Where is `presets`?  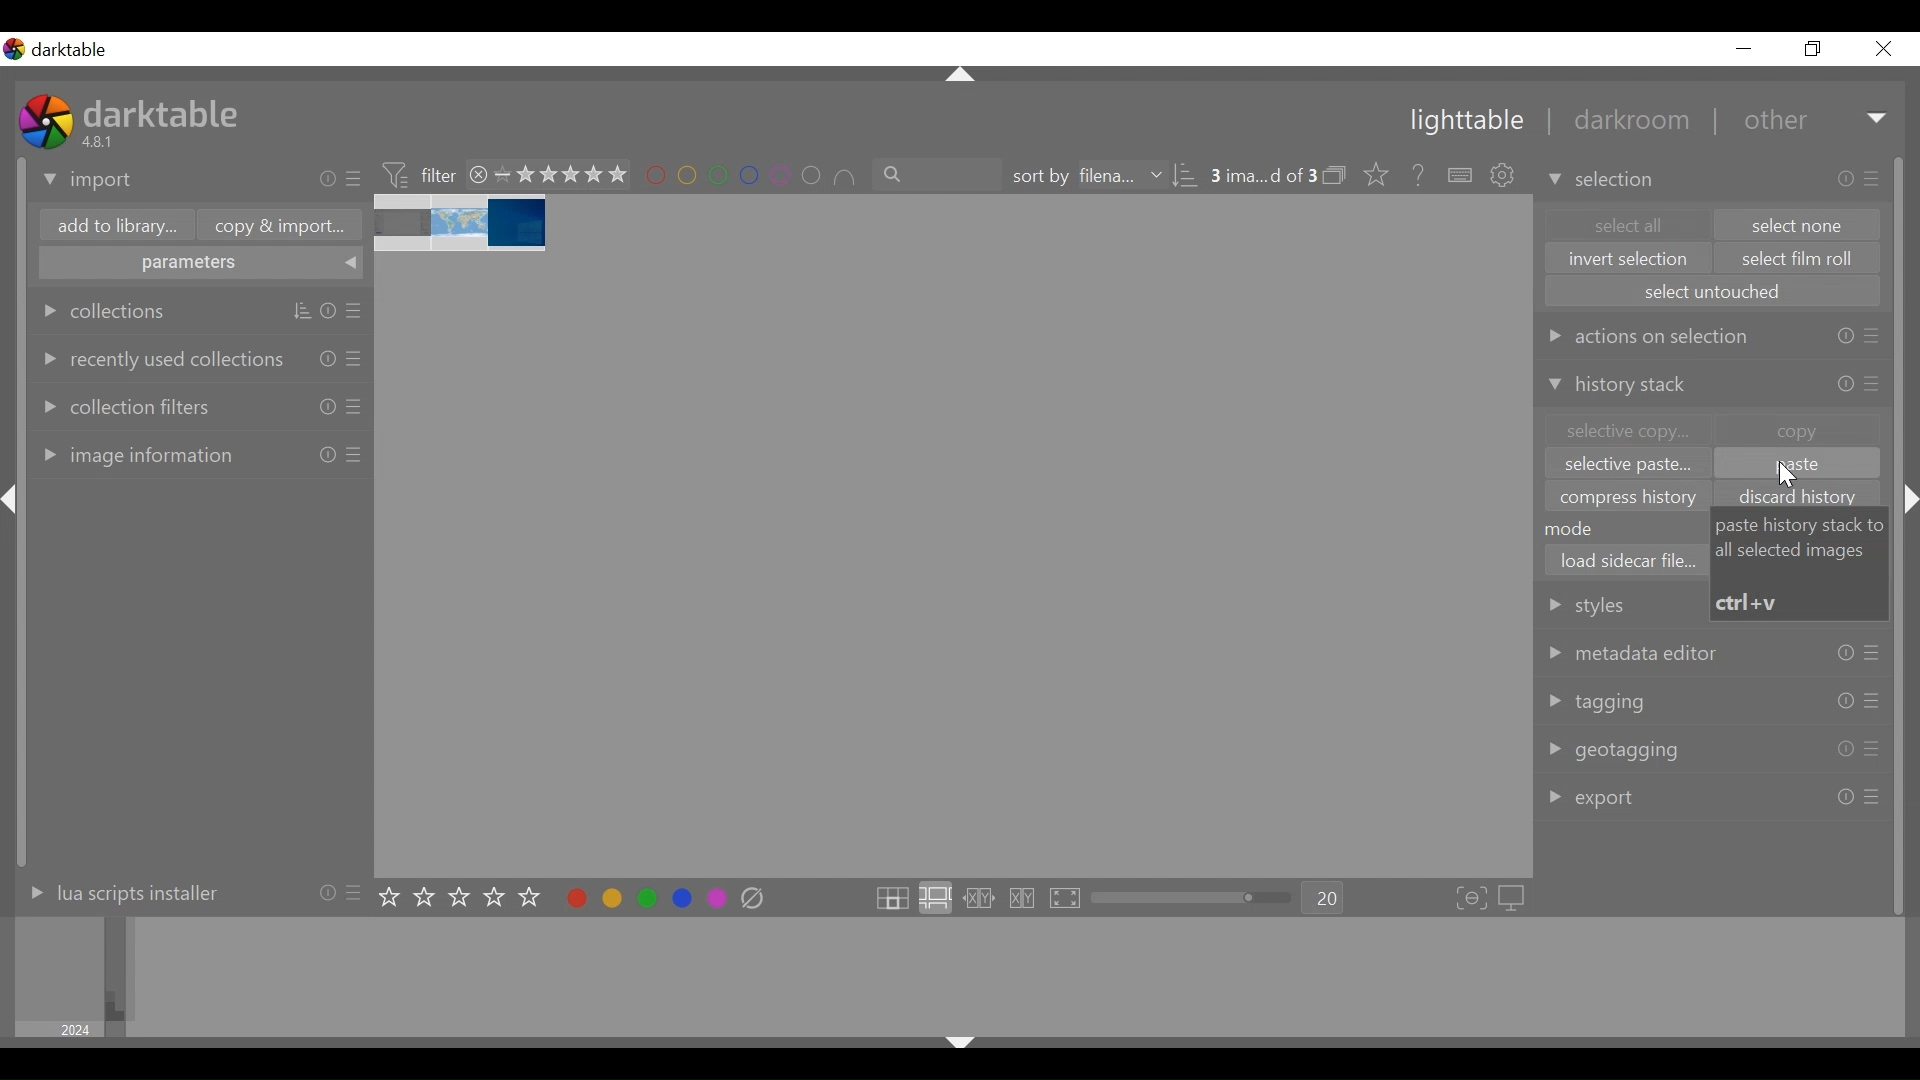 presets is located at coordinates (1872, 339).